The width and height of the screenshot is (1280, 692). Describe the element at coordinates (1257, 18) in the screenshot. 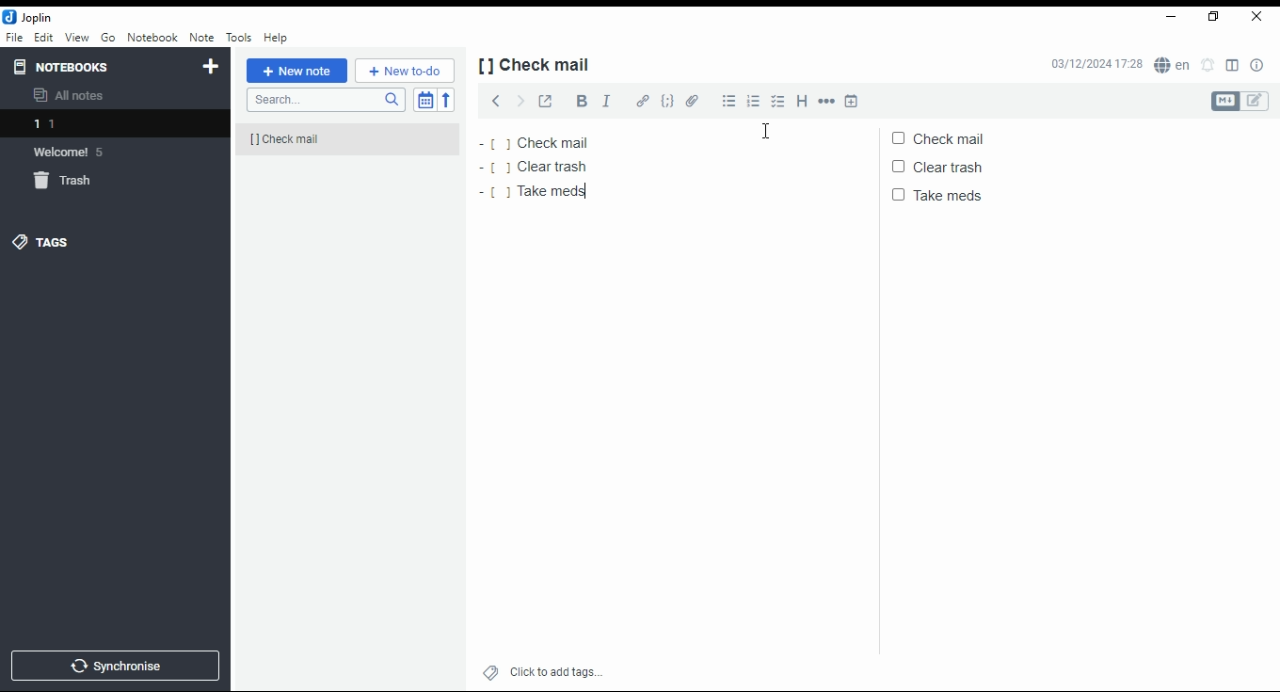

I see `close window` at that location.